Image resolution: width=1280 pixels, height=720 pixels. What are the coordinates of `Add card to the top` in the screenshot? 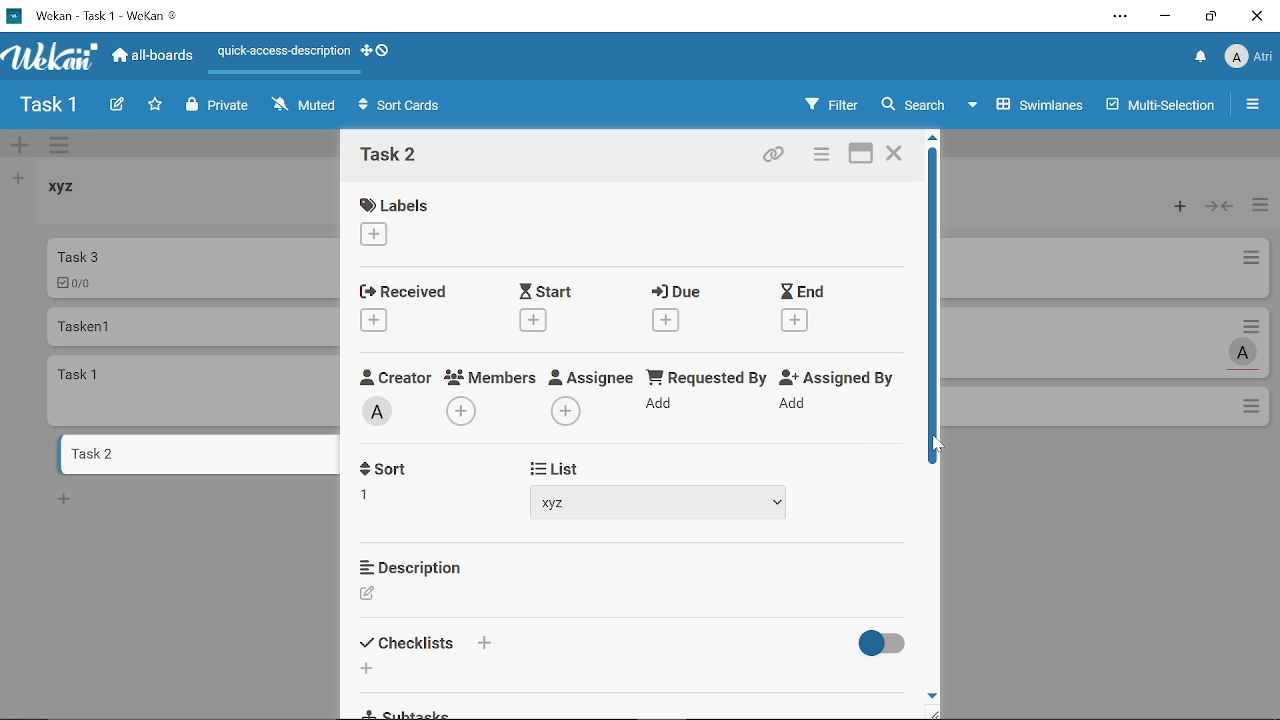 It's located at (1175, 207).